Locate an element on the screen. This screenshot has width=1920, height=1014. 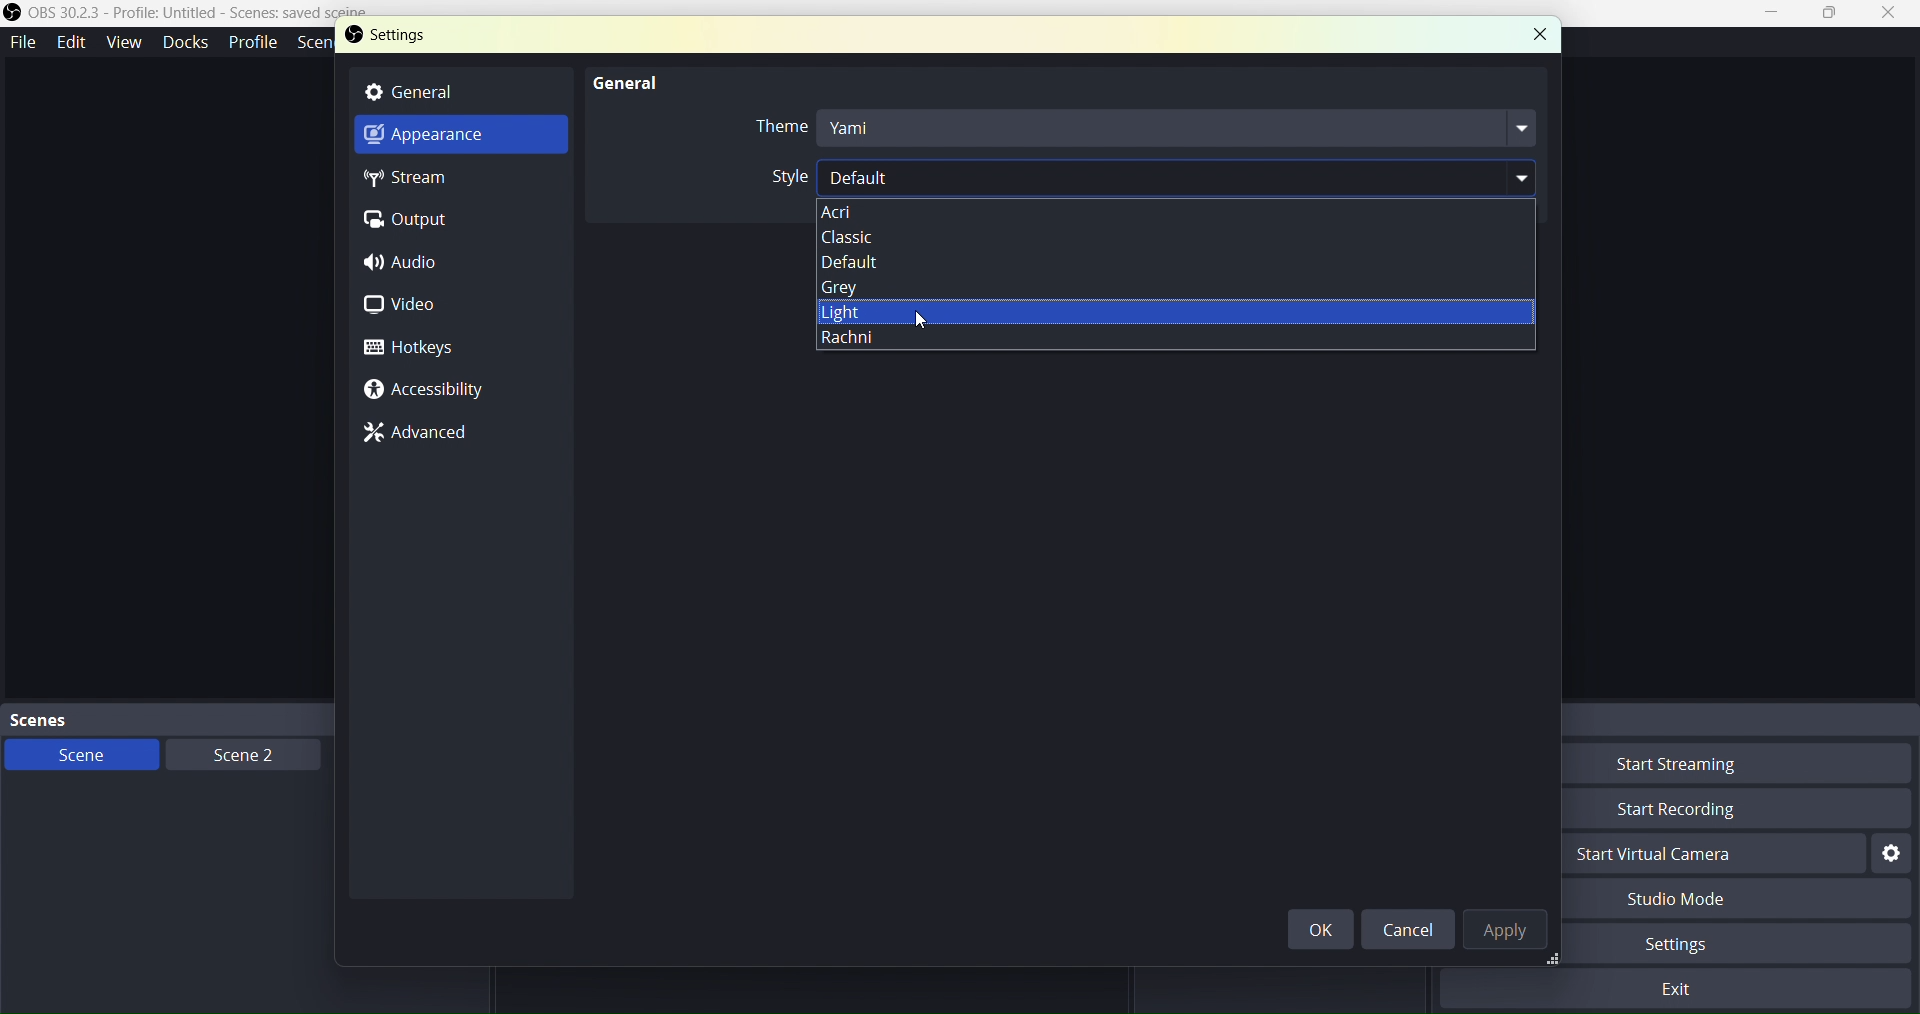
Close is located at coordinates (1537, 33).